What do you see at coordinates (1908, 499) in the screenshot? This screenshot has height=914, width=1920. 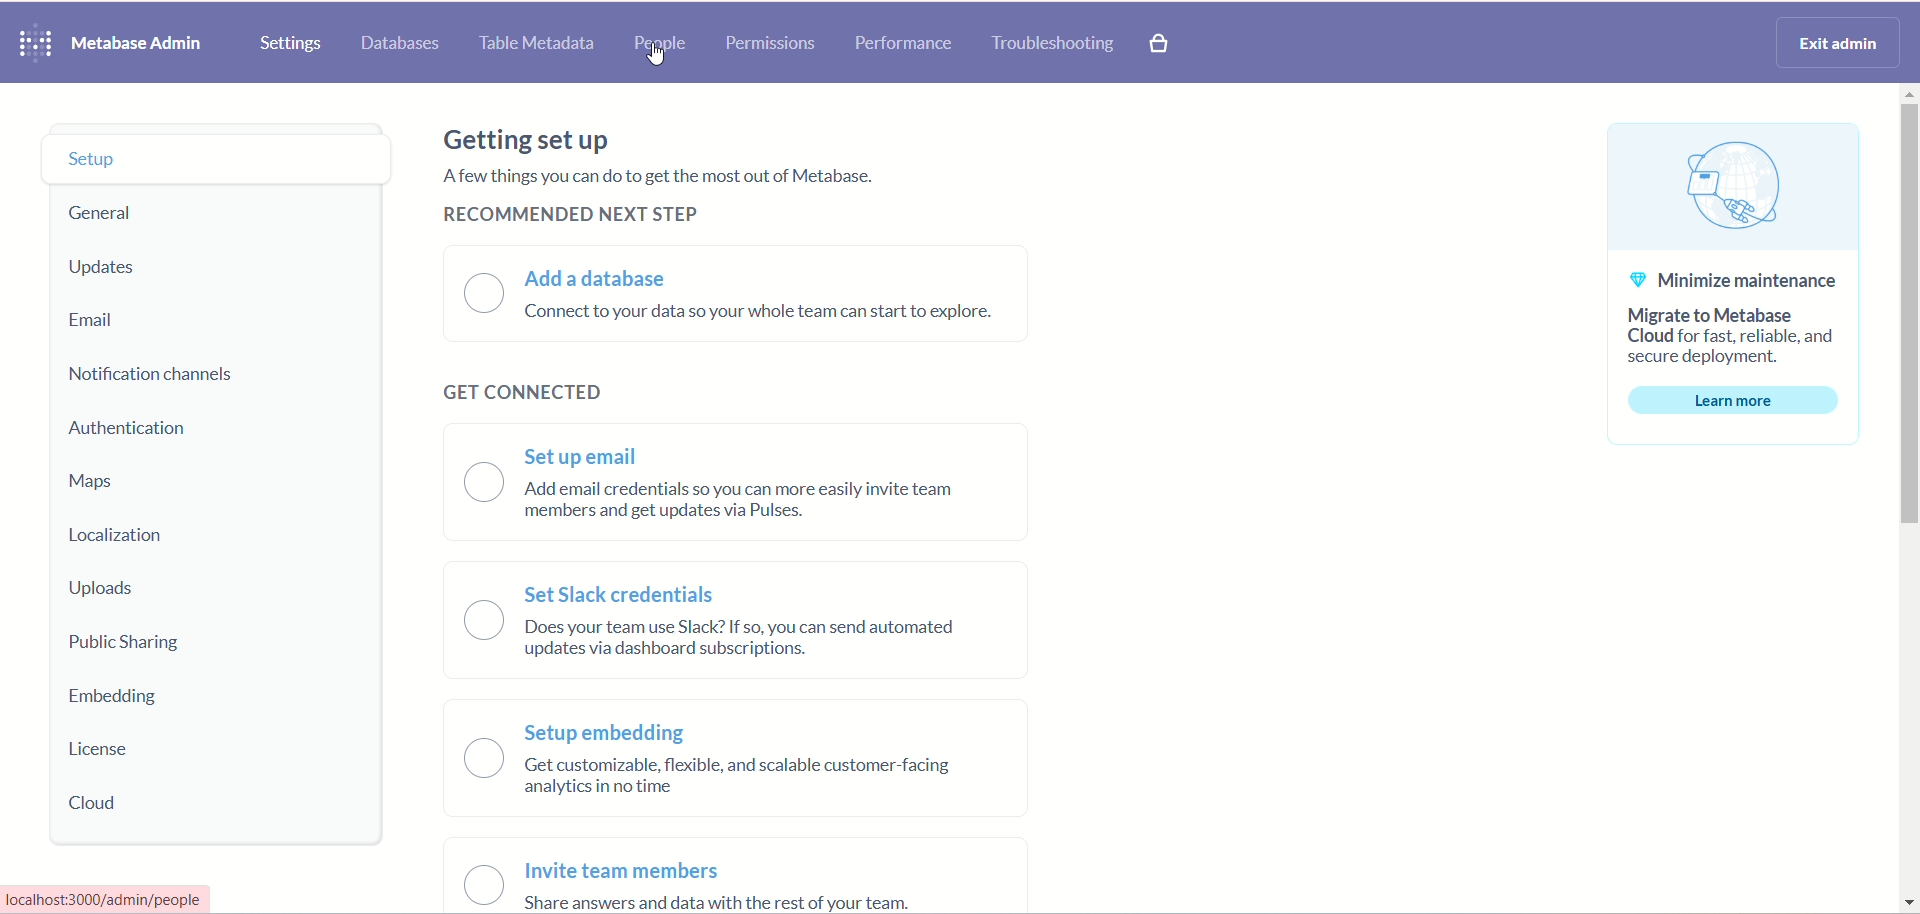 I see `vertical scroll bar` at bounding box center [1908, 499].